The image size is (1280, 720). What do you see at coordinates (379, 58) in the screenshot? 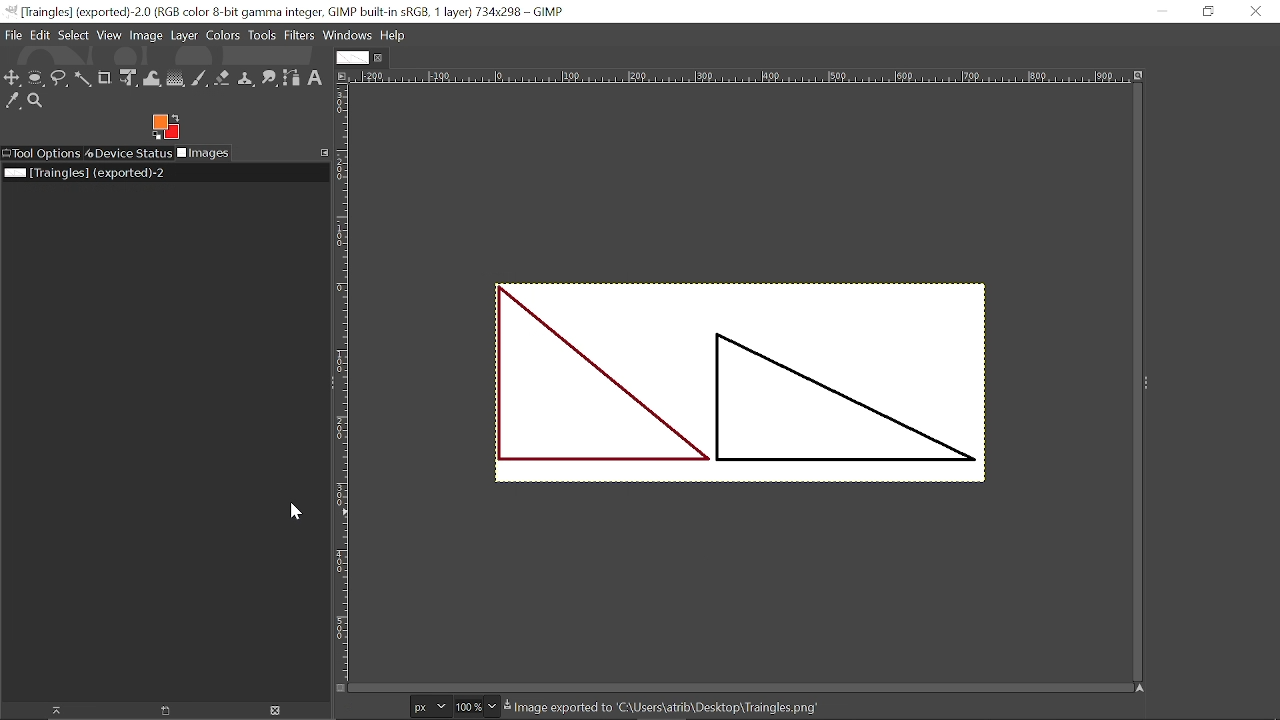
I see `Close current tab` at bounding box center [379, 58].